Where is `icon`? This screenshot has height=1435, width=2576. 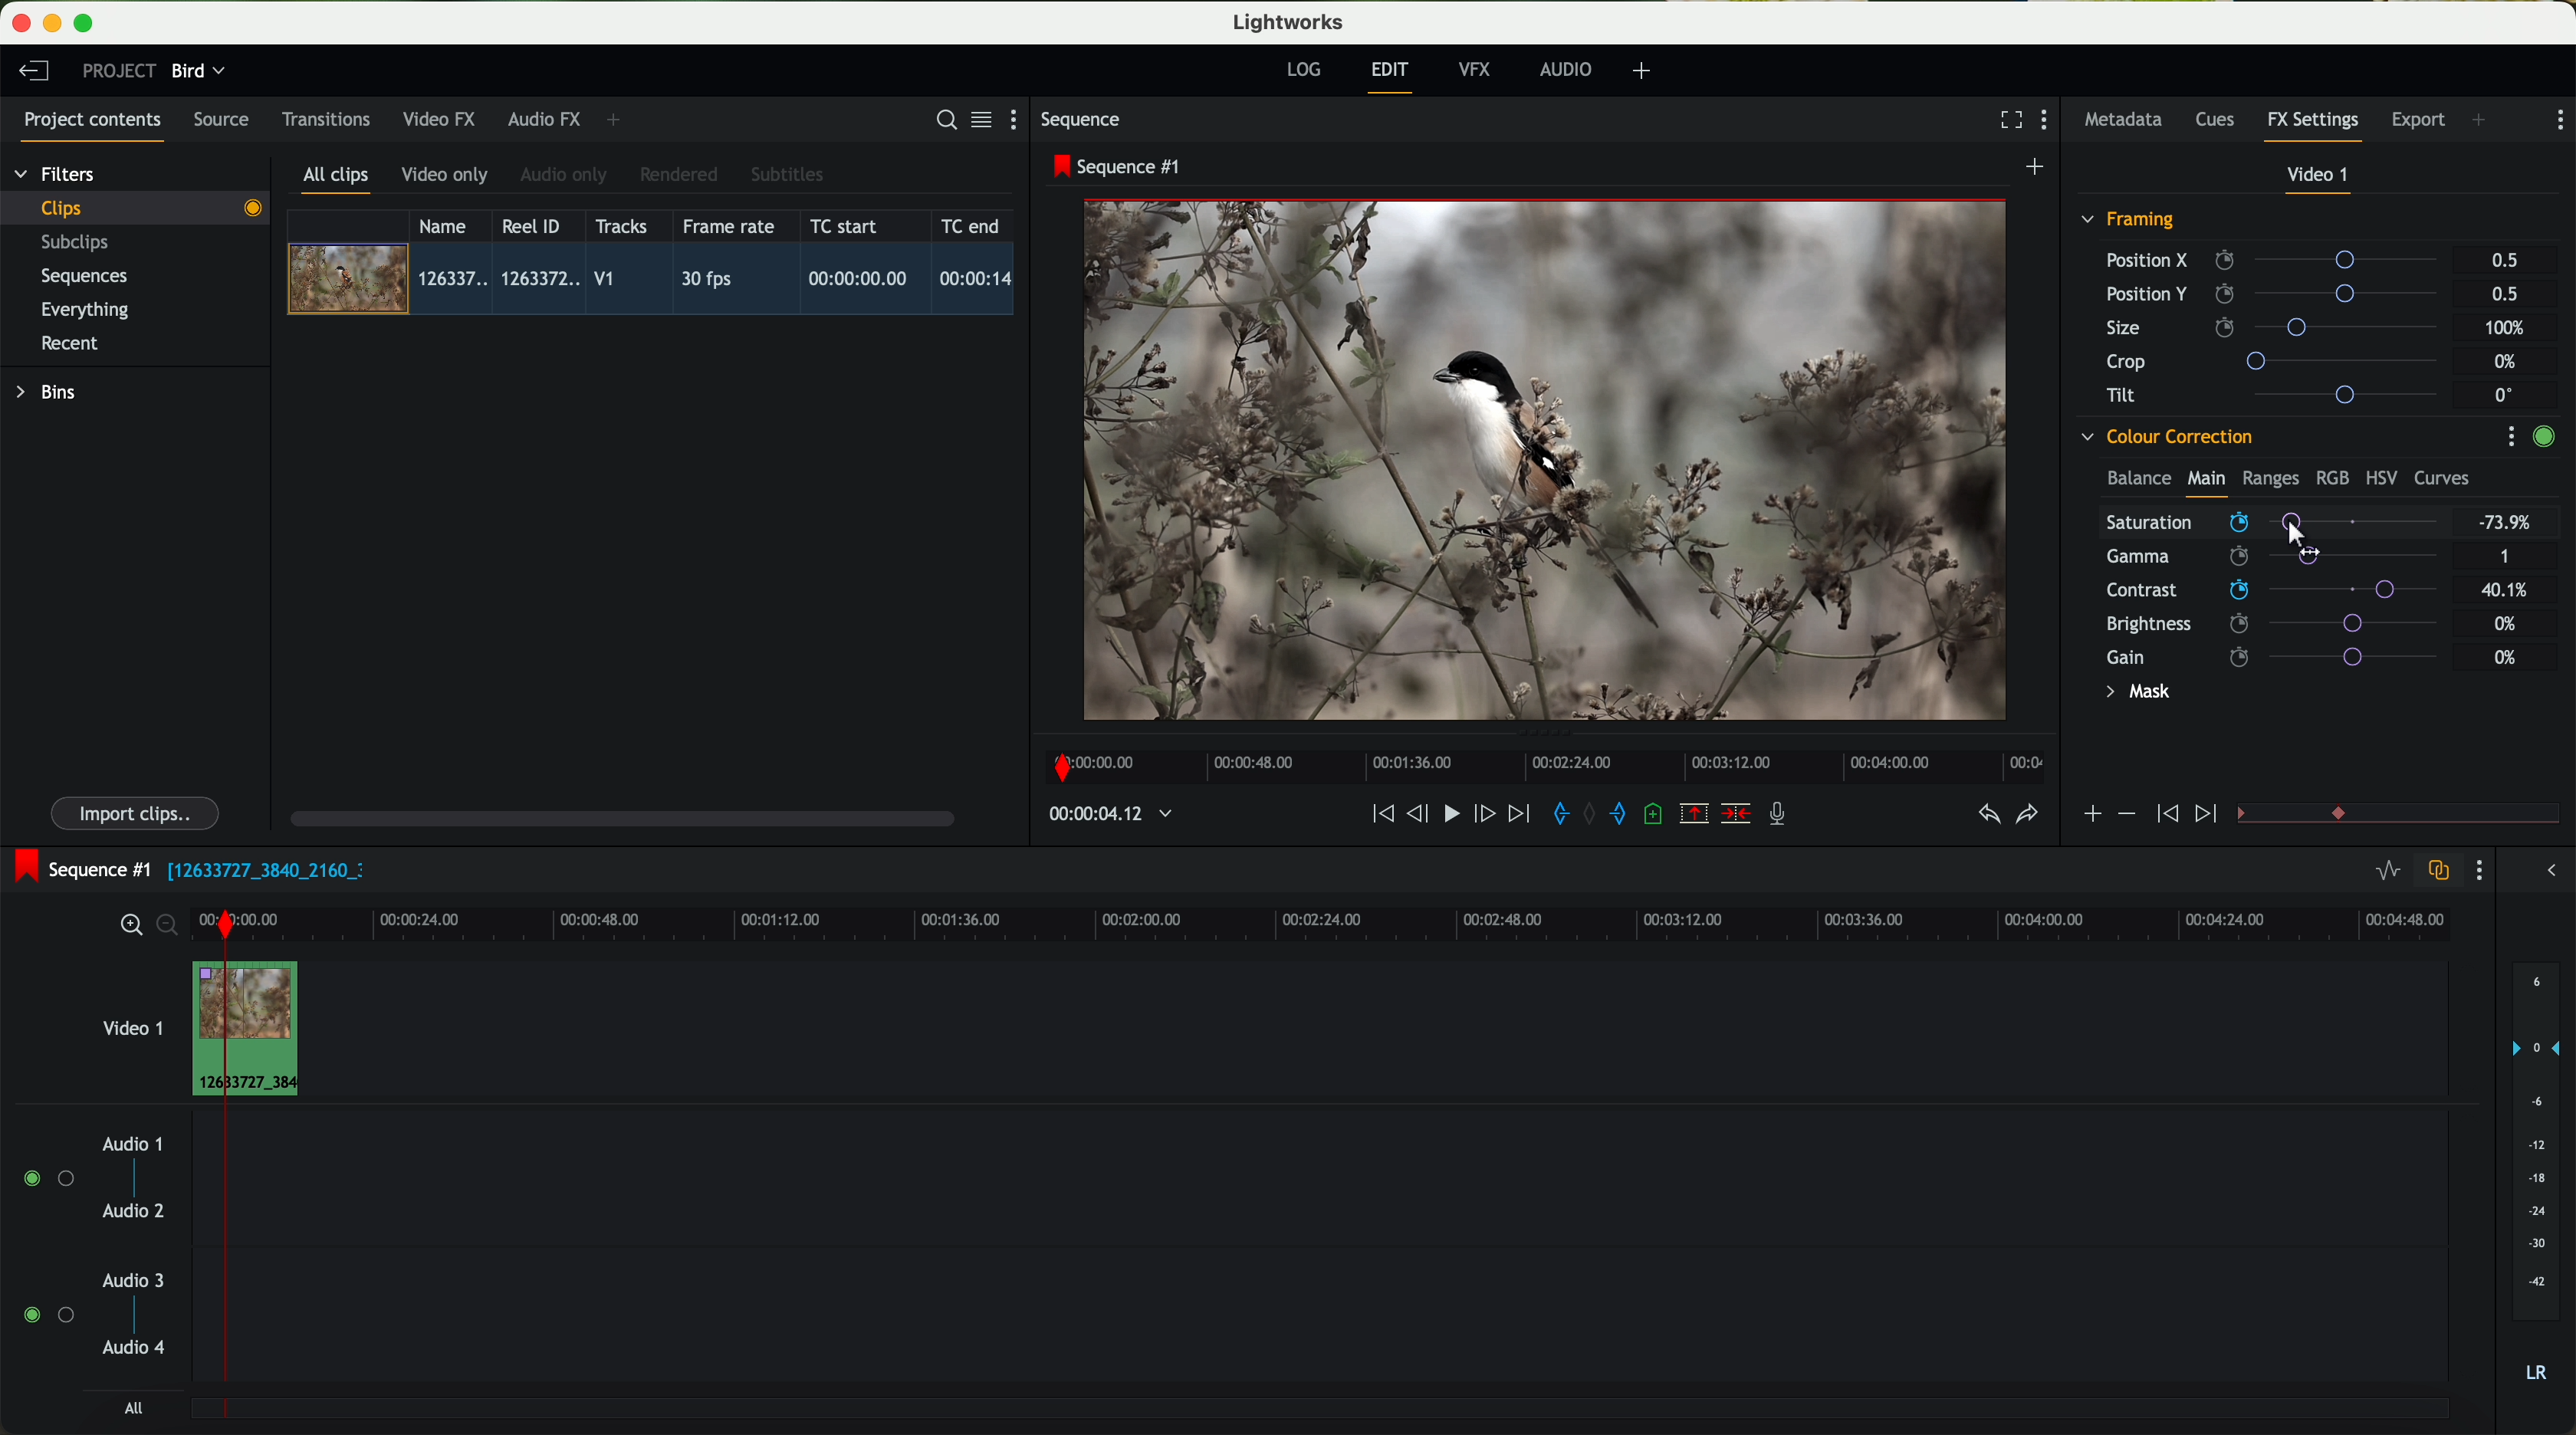
icon is located at coordinates (2164, 815).